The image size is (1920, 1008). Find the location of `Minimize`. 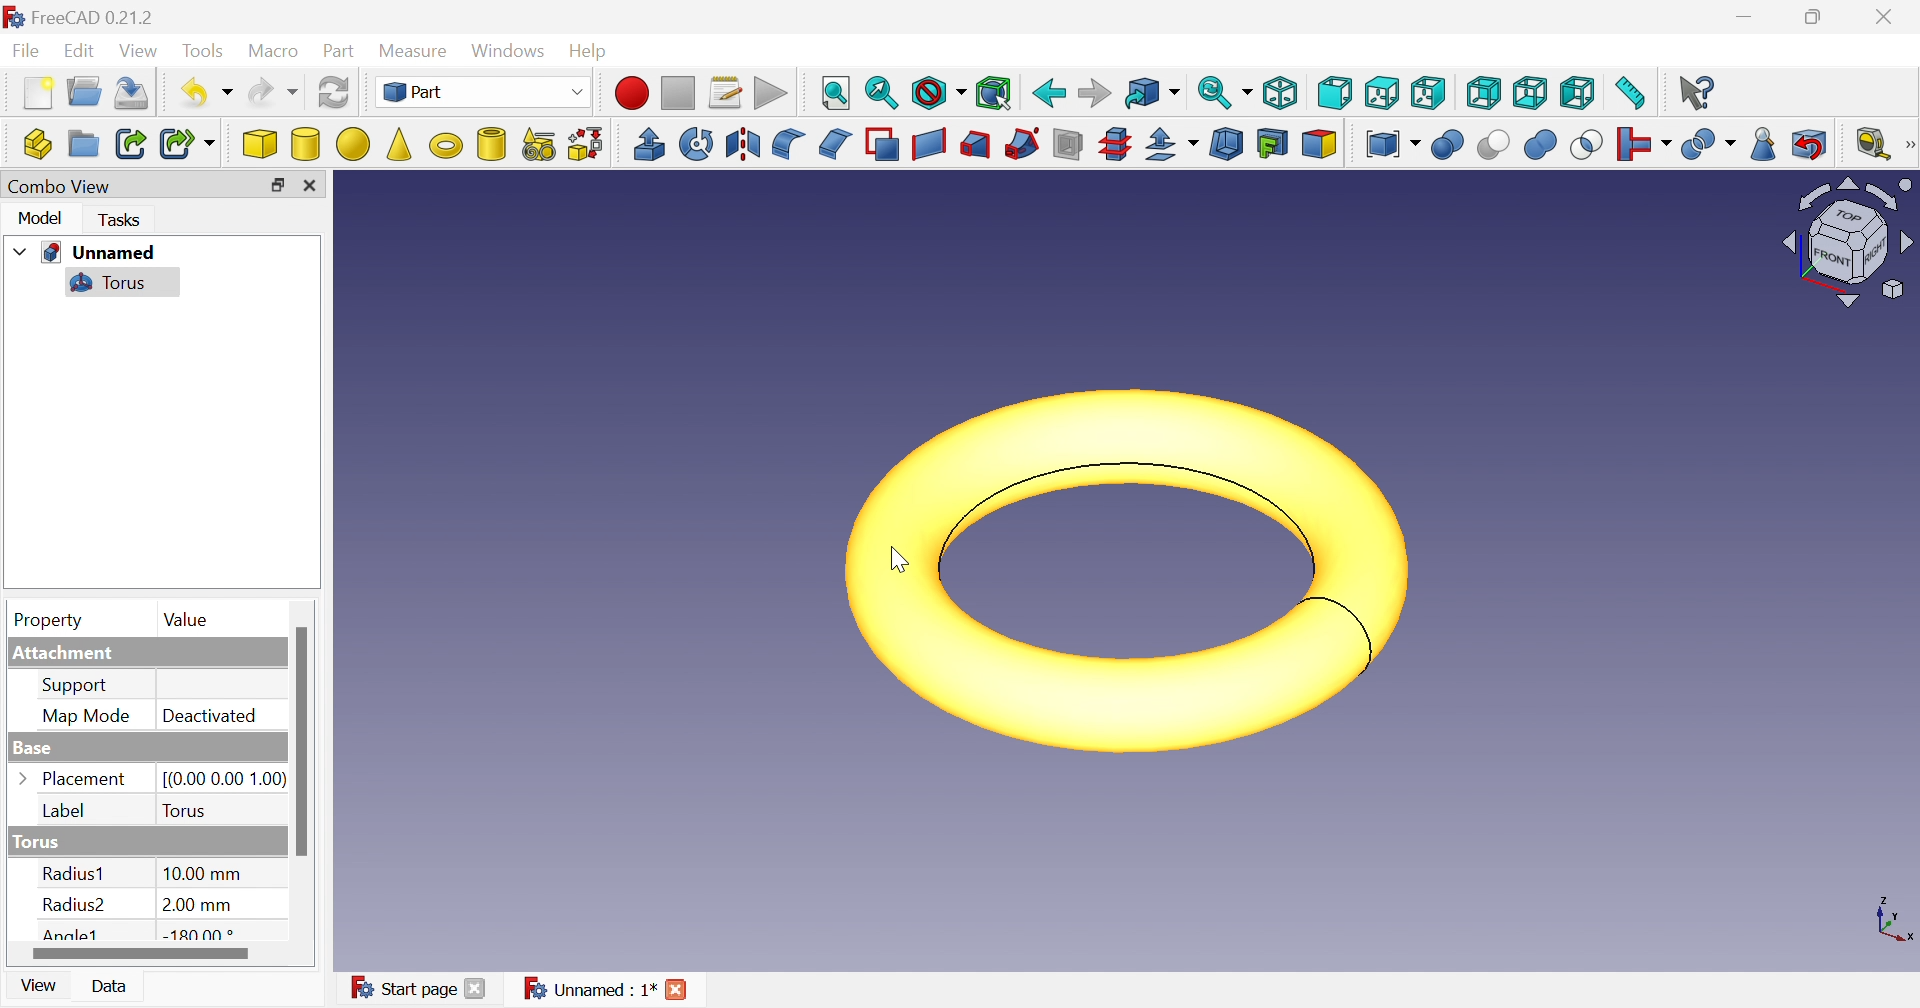

Minimize is located at coordinates (1747, 17).